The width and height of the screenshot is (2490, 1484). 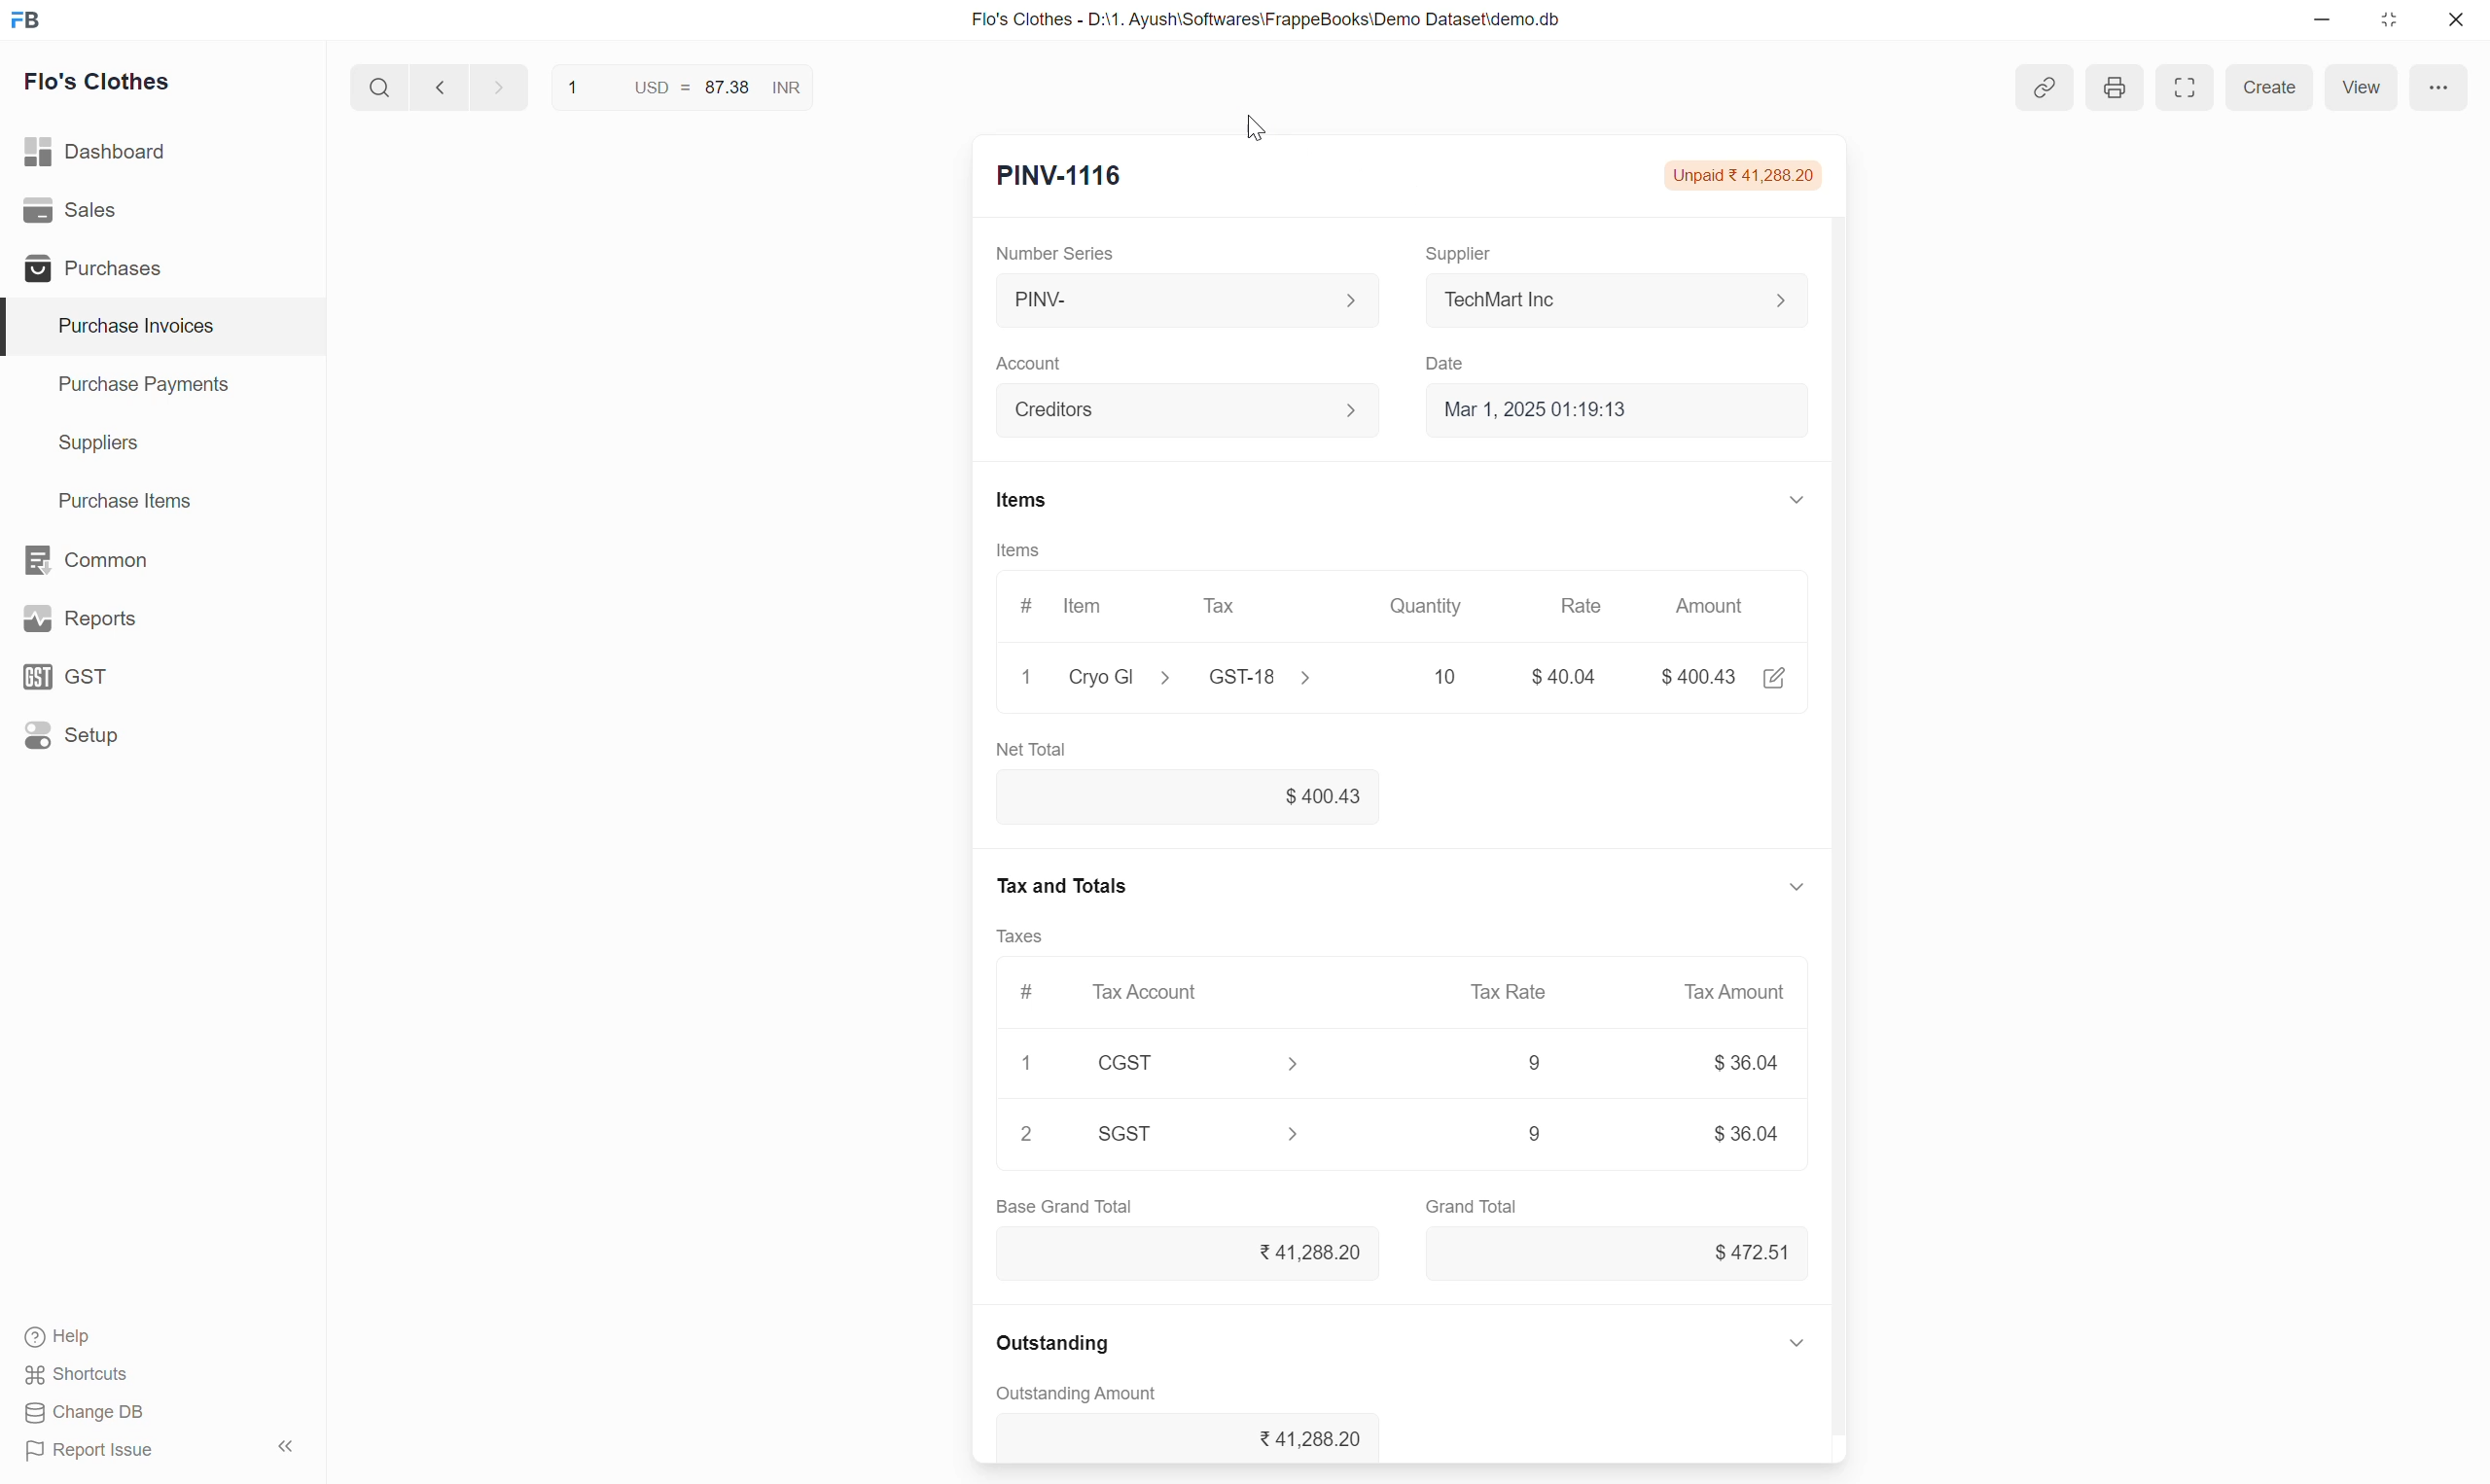 I want to click on Quantity, so click(x=1440, y=606).